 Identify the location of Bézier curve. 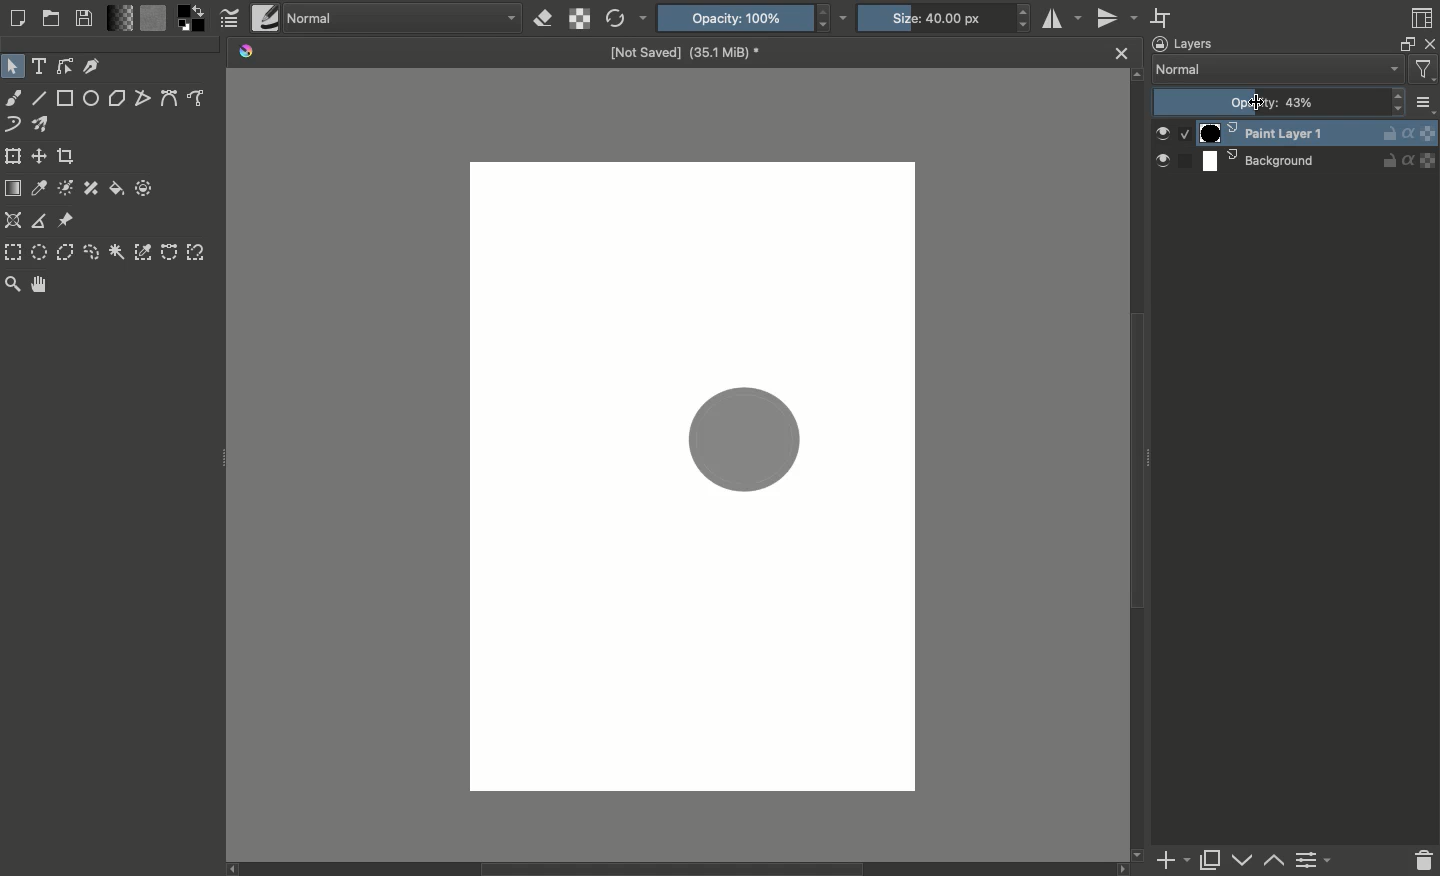
(169, 97).